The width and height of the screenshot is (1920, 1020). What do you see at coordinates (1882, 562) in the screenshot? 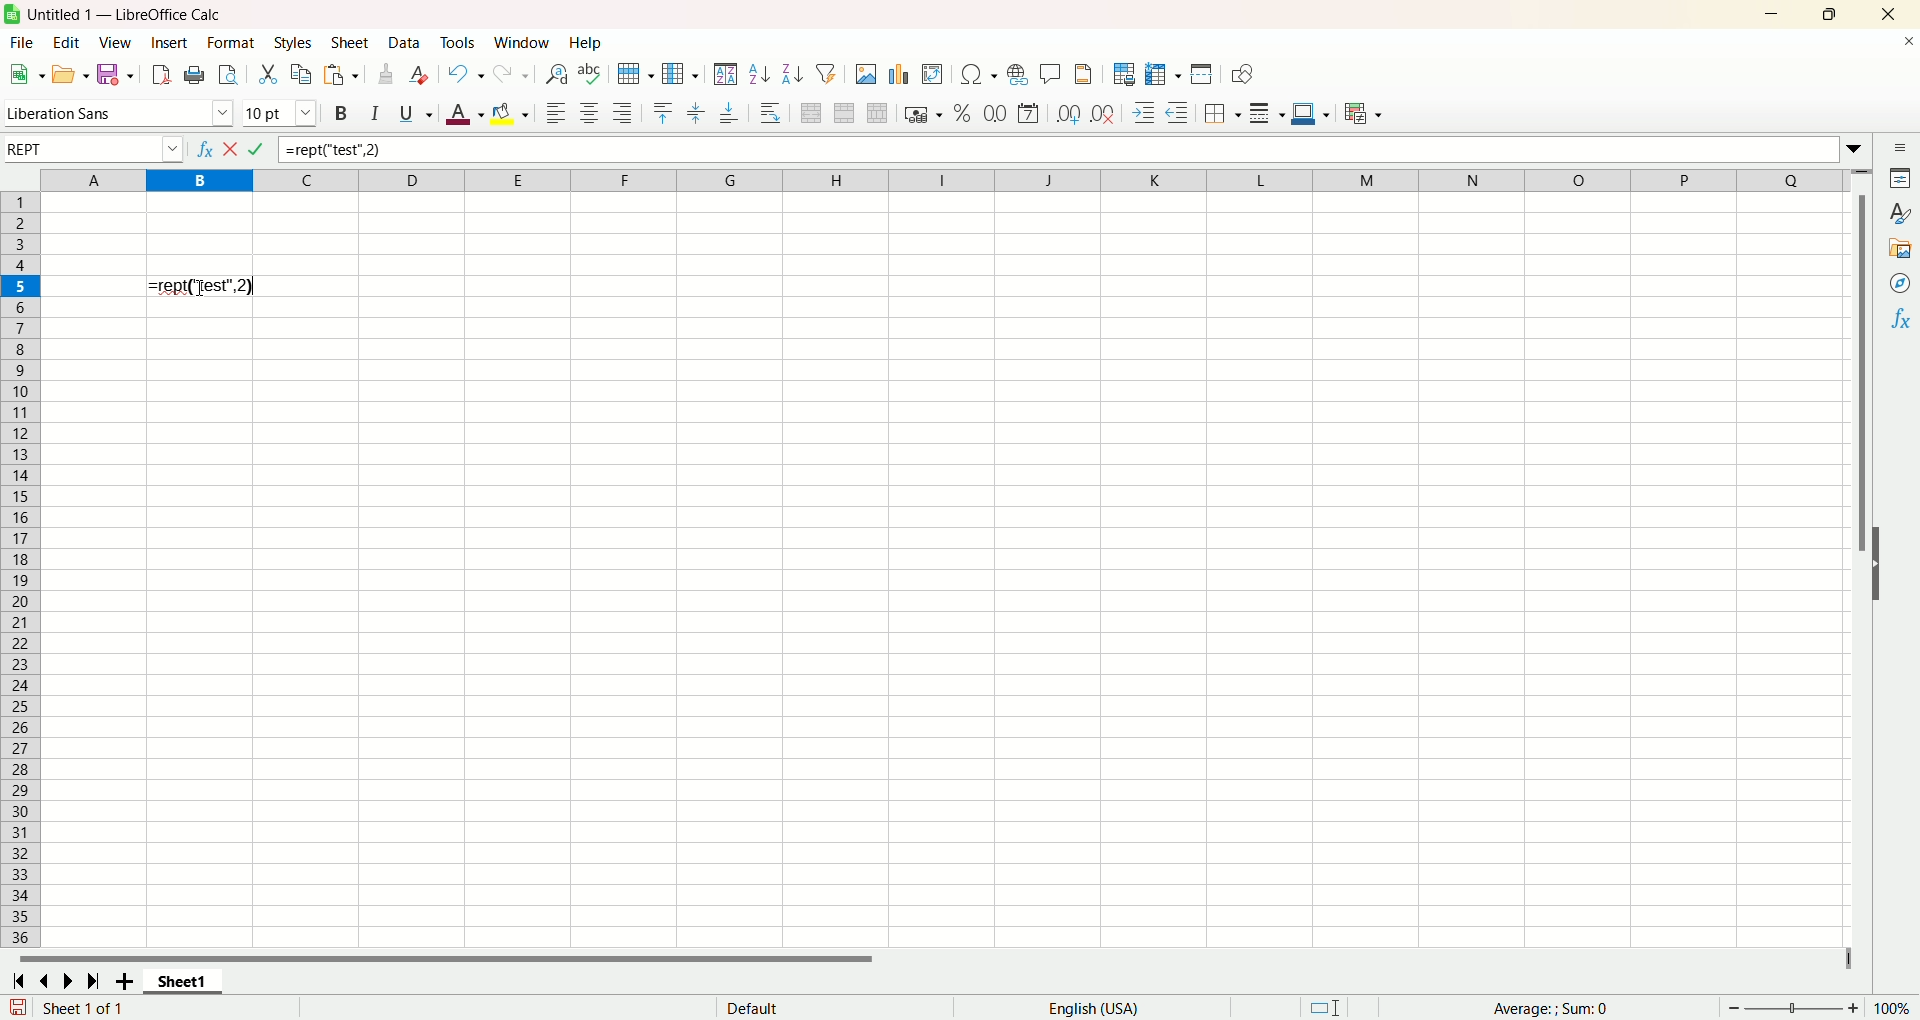
I see `hide` at bounding box center [1882, 562].